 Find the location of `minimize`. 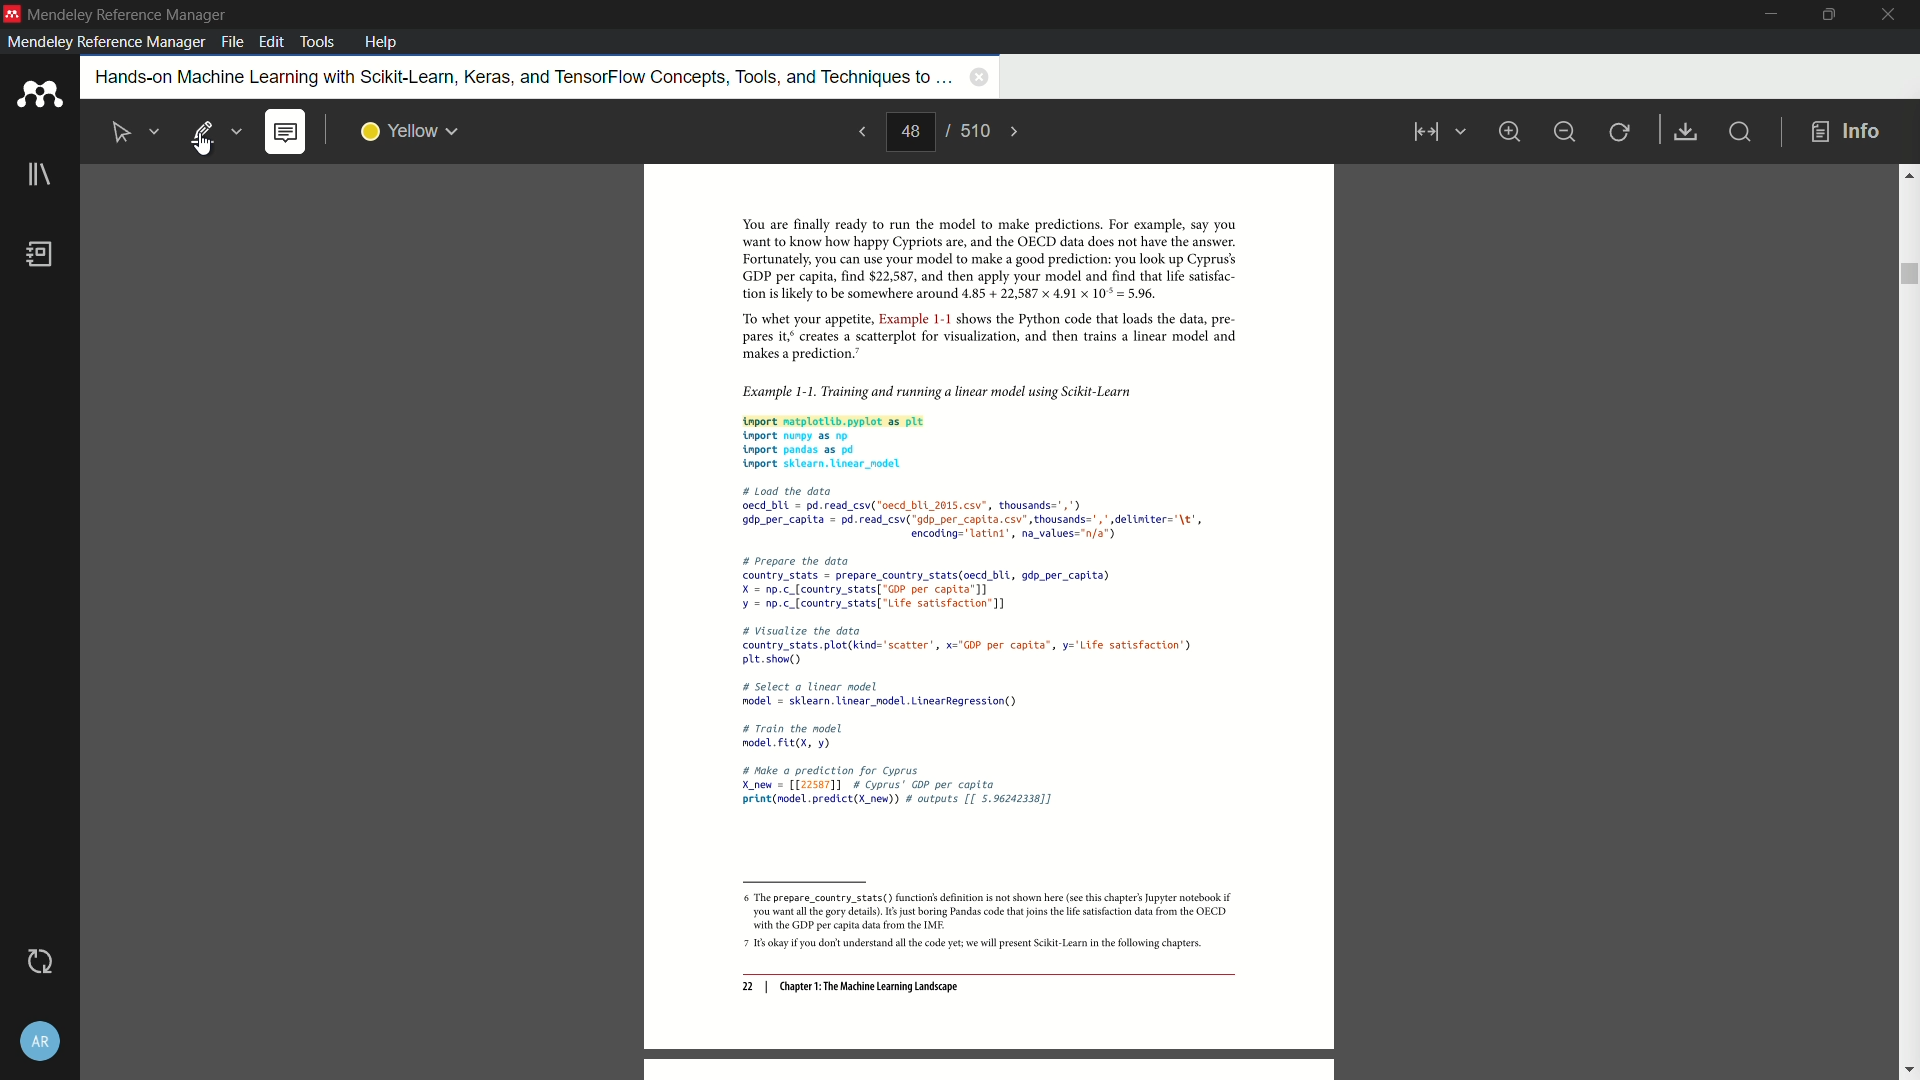

minimize is located at coordinates (1564, 132).